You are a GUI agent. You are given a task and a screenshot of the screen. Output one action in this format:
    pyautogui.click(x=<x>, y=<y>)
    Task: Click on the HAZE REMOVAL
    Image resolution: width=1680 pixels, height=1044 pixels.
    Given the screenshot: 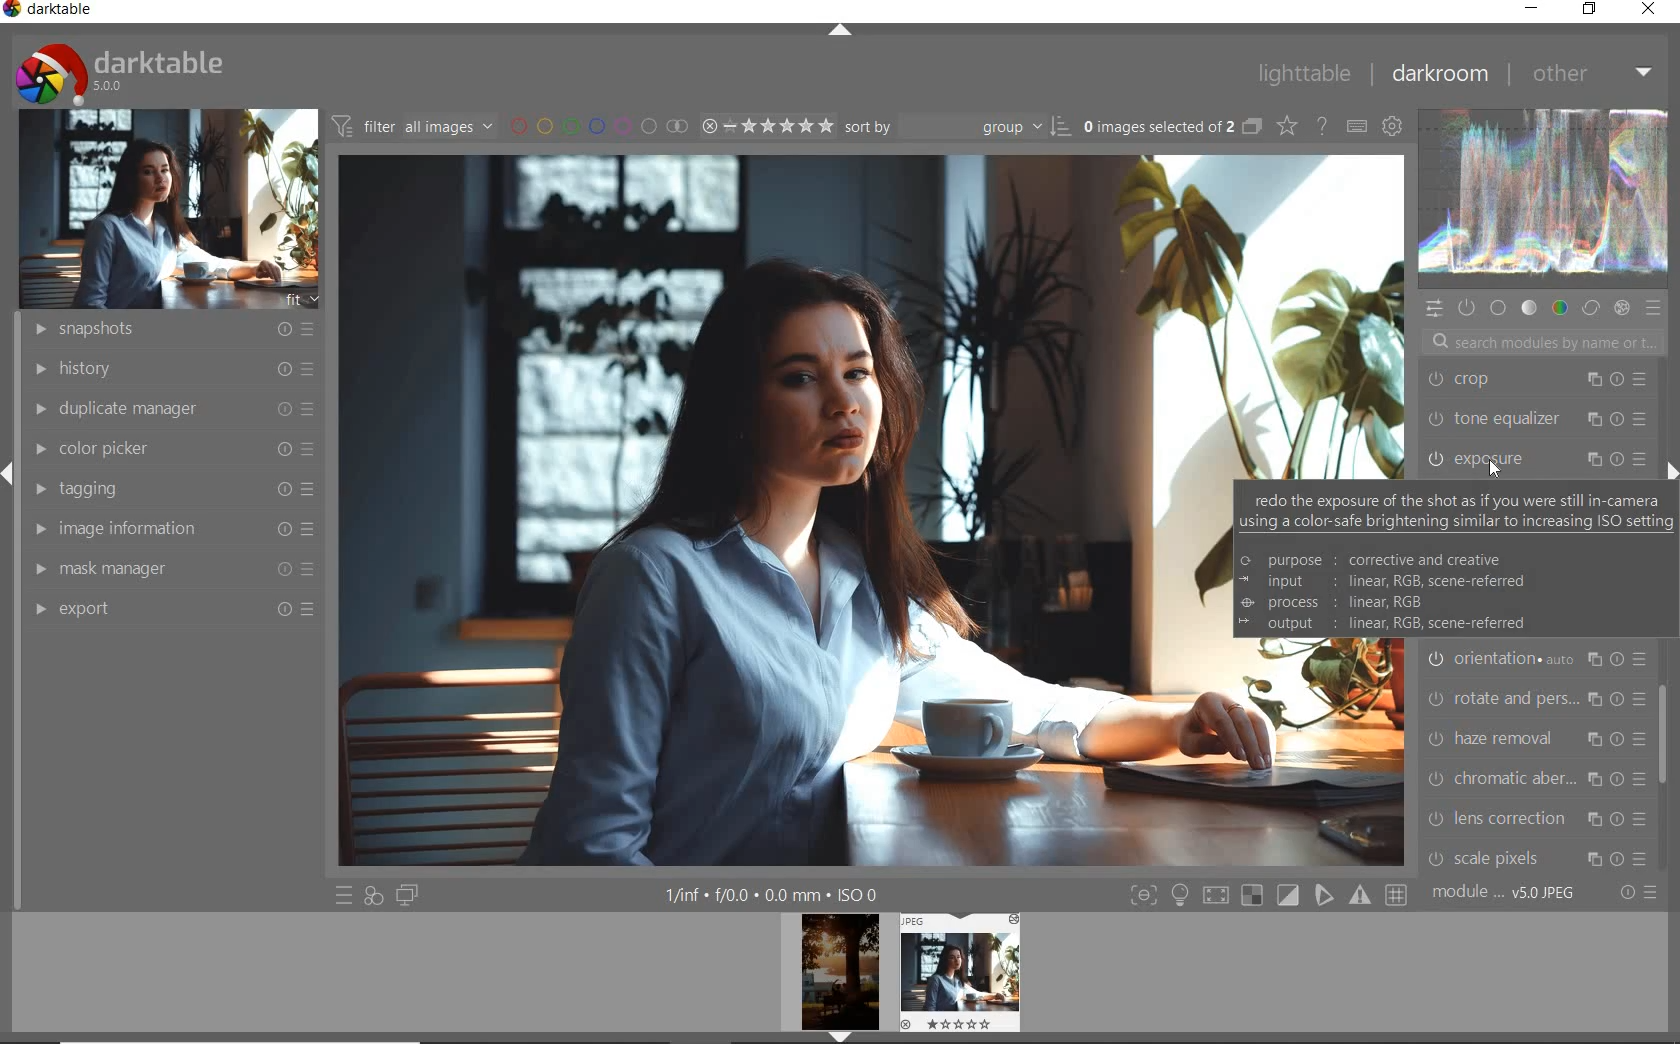 What is the action you would take?
    pyautogui.click(x=1537, y=738)
    